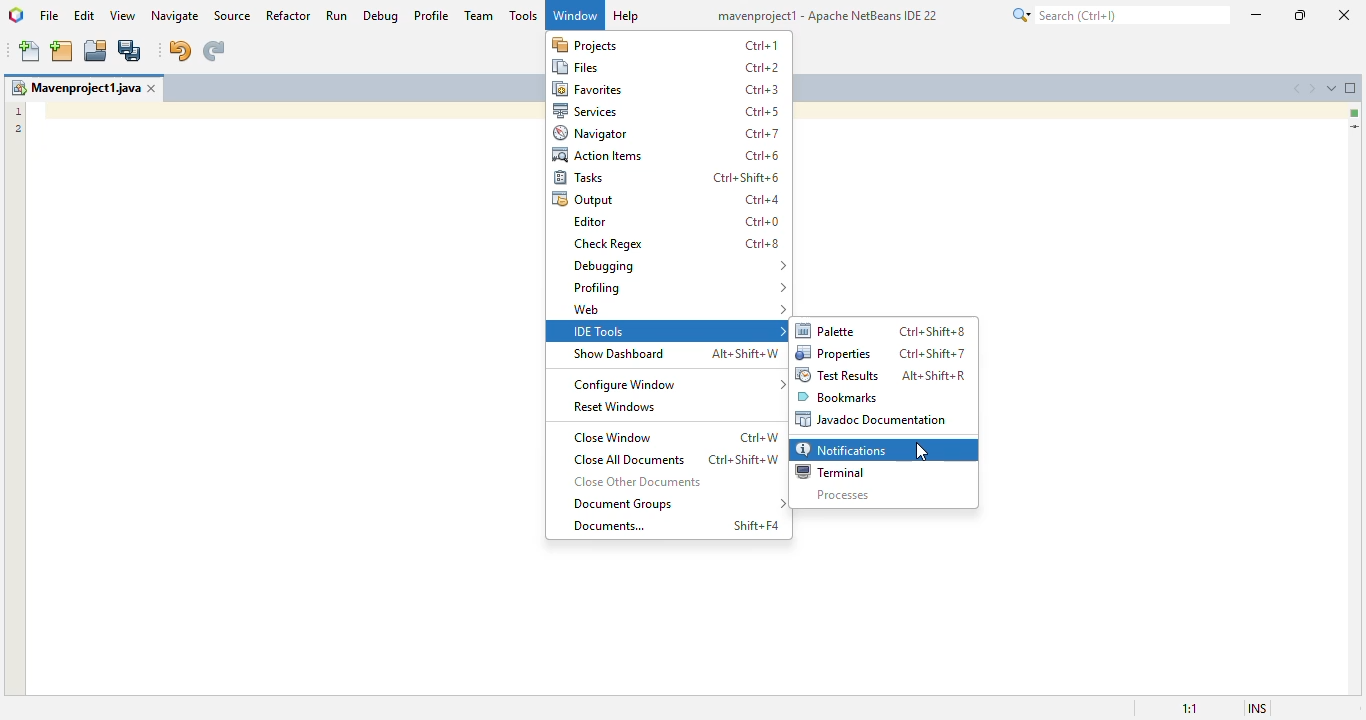 This screenshot has width=1366, height=720. What do you see at coordinates (873, 419) in the screenshot?
I see `javadoc documentation` at bounding box center [873, 419].